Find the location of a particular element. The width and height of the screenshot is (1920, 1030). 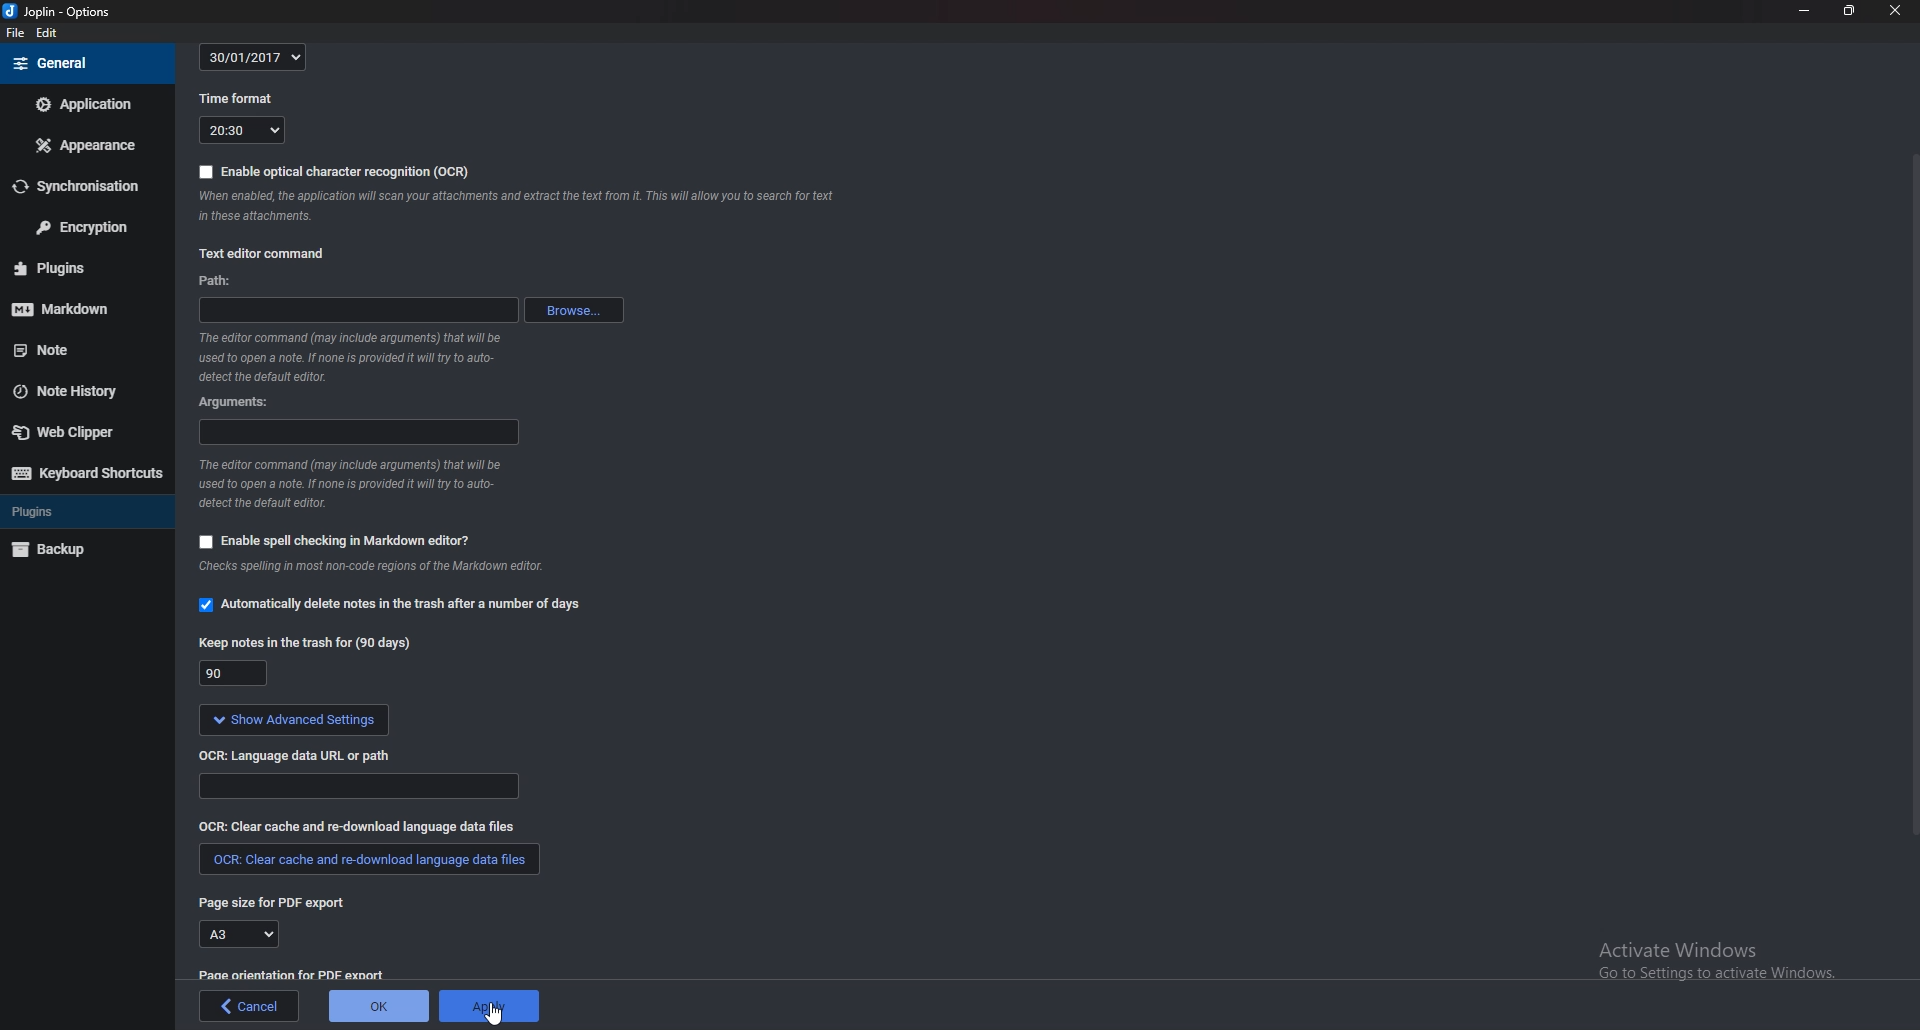

general is located at coordinates (85, 63).